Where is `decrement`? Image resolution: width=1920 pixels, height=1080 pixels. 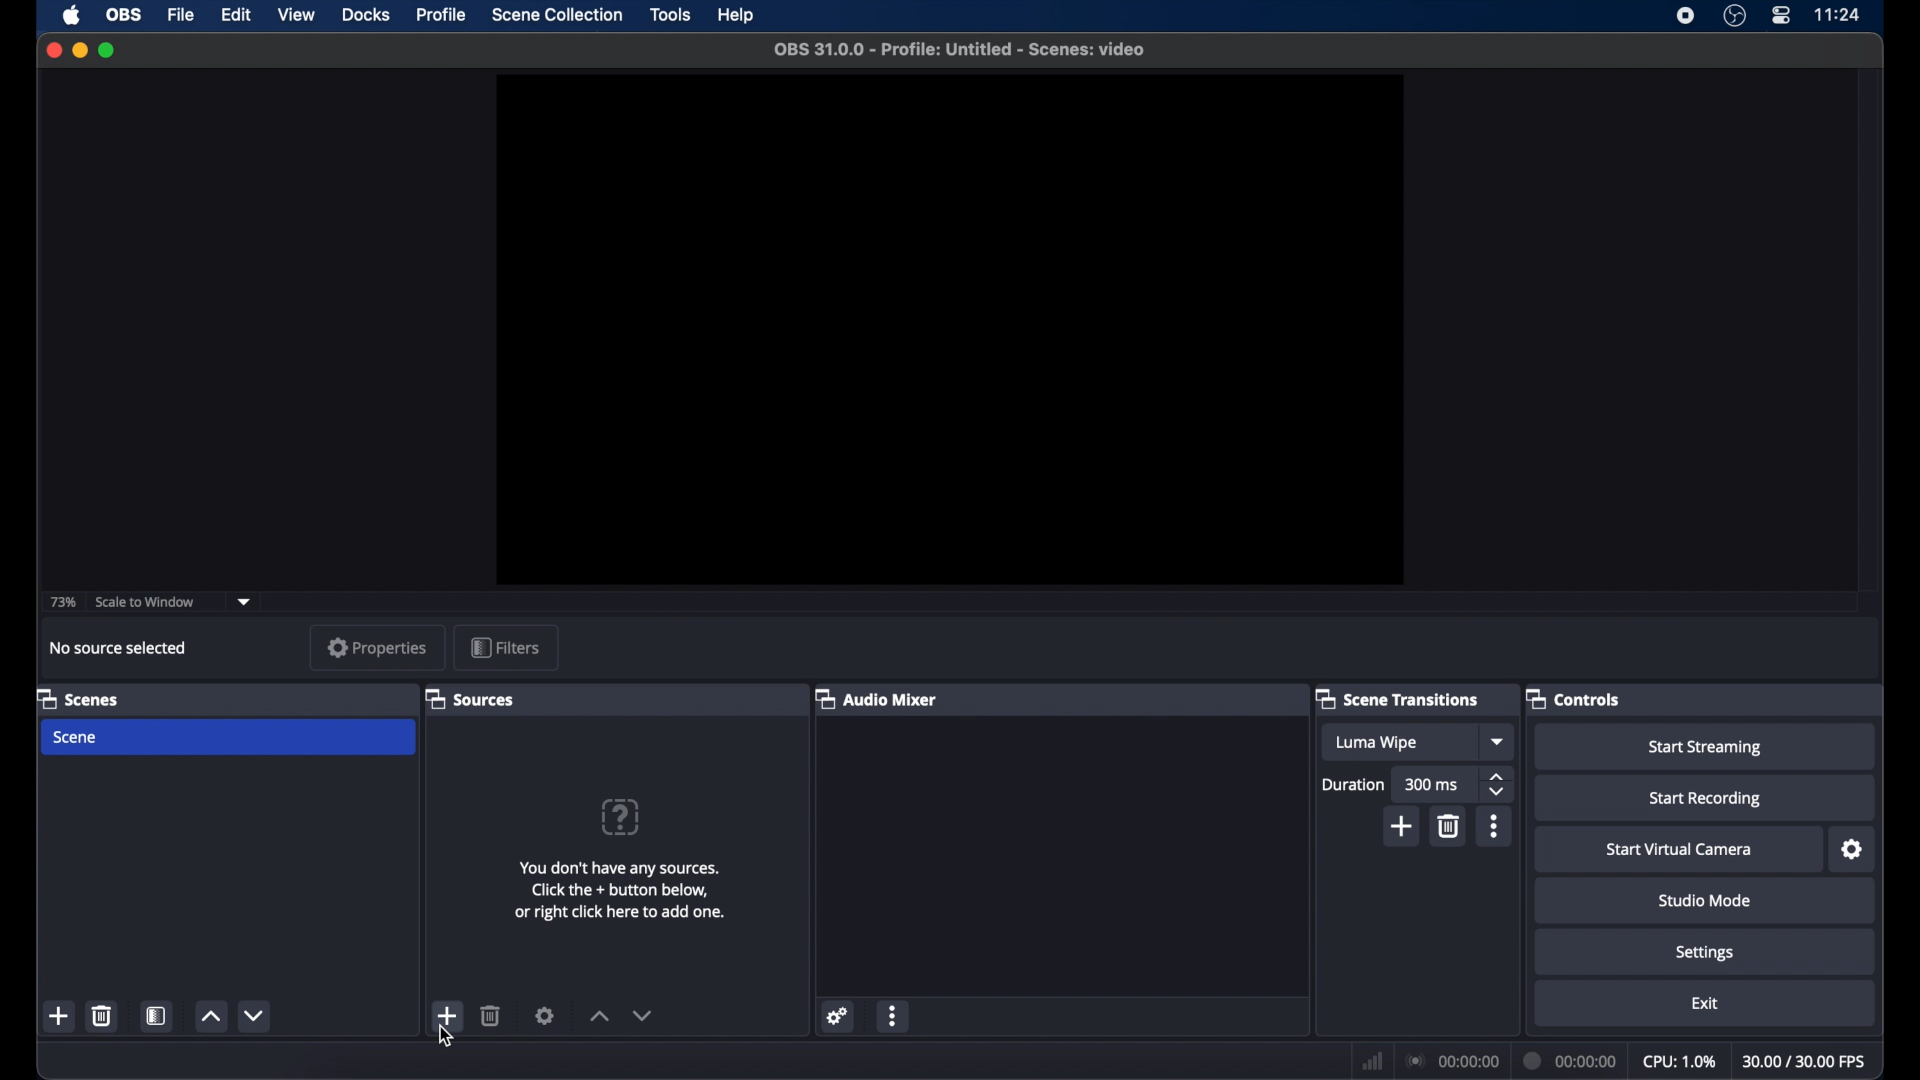 decrement is located at coordinates (641, 1015).